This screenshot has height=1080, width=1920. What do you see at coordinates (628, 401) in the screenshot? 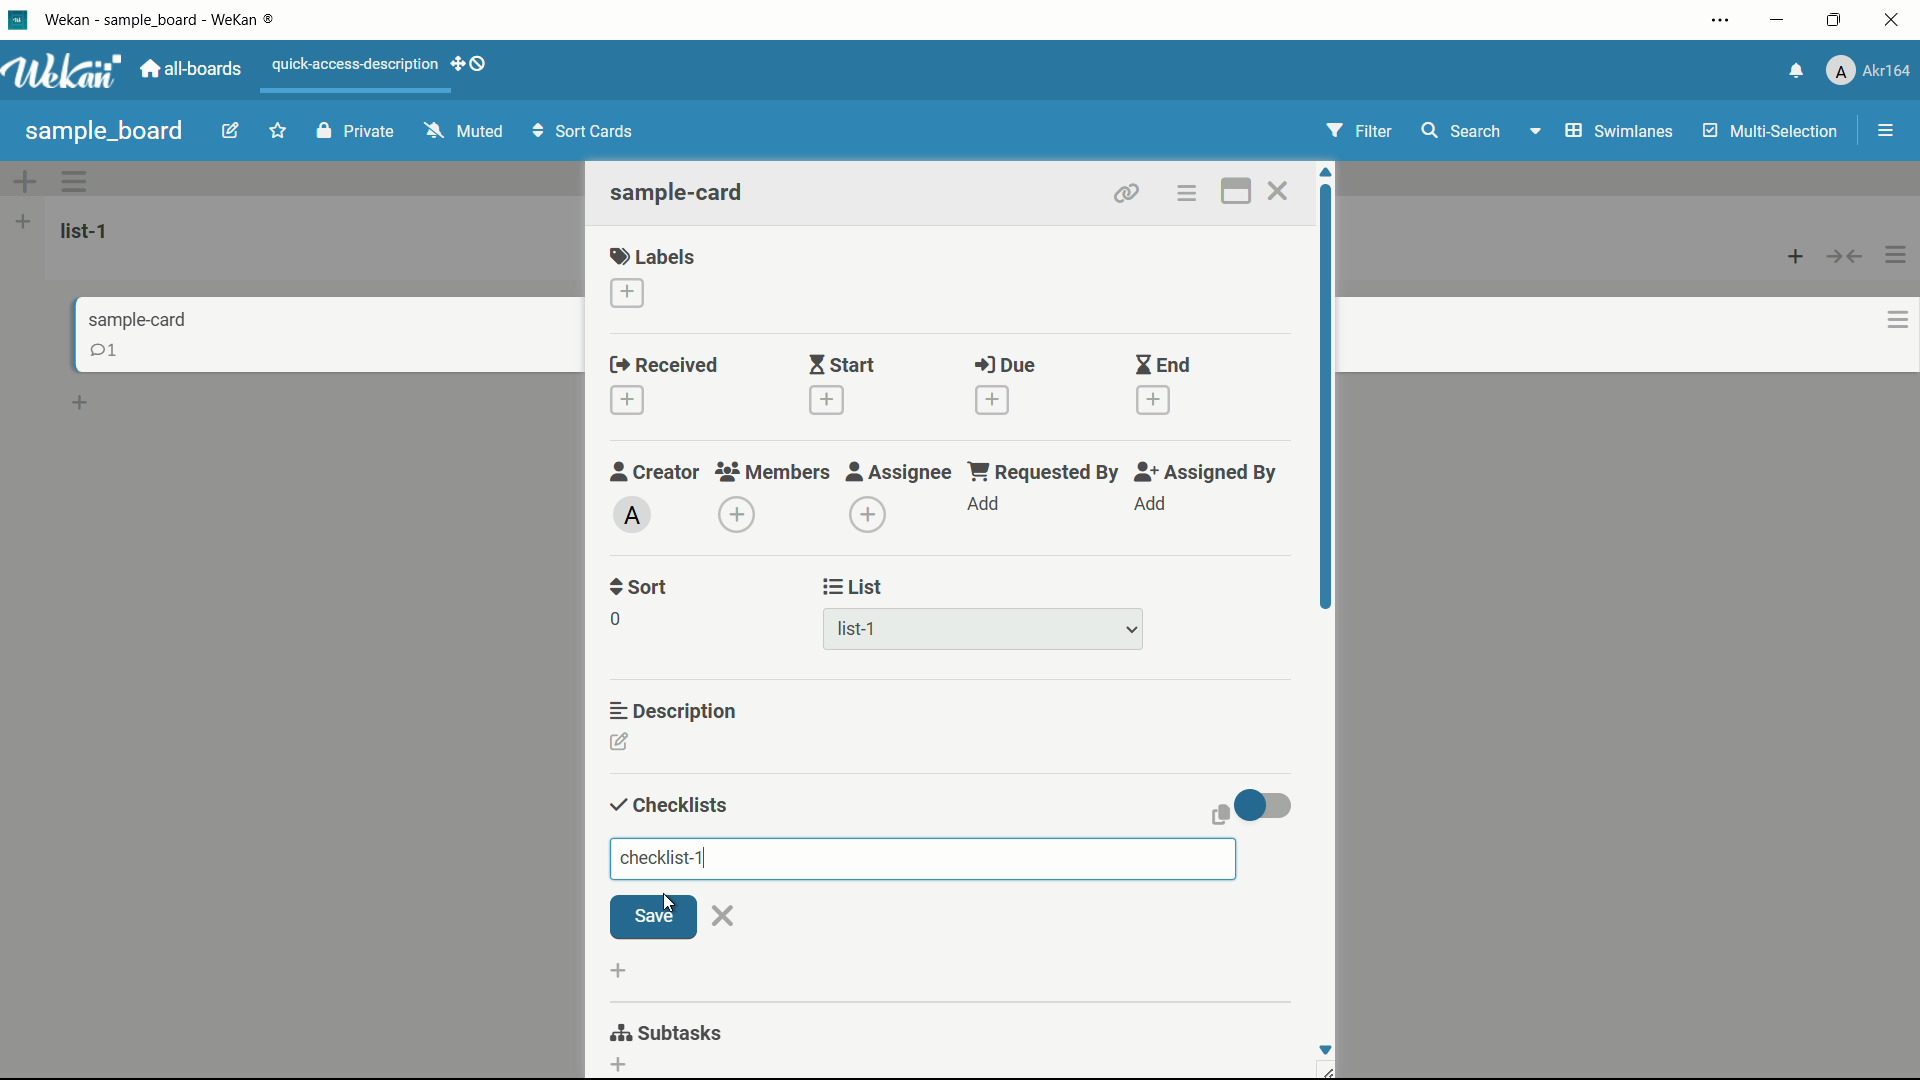
I see `add date` at bounding box center [628, 401].